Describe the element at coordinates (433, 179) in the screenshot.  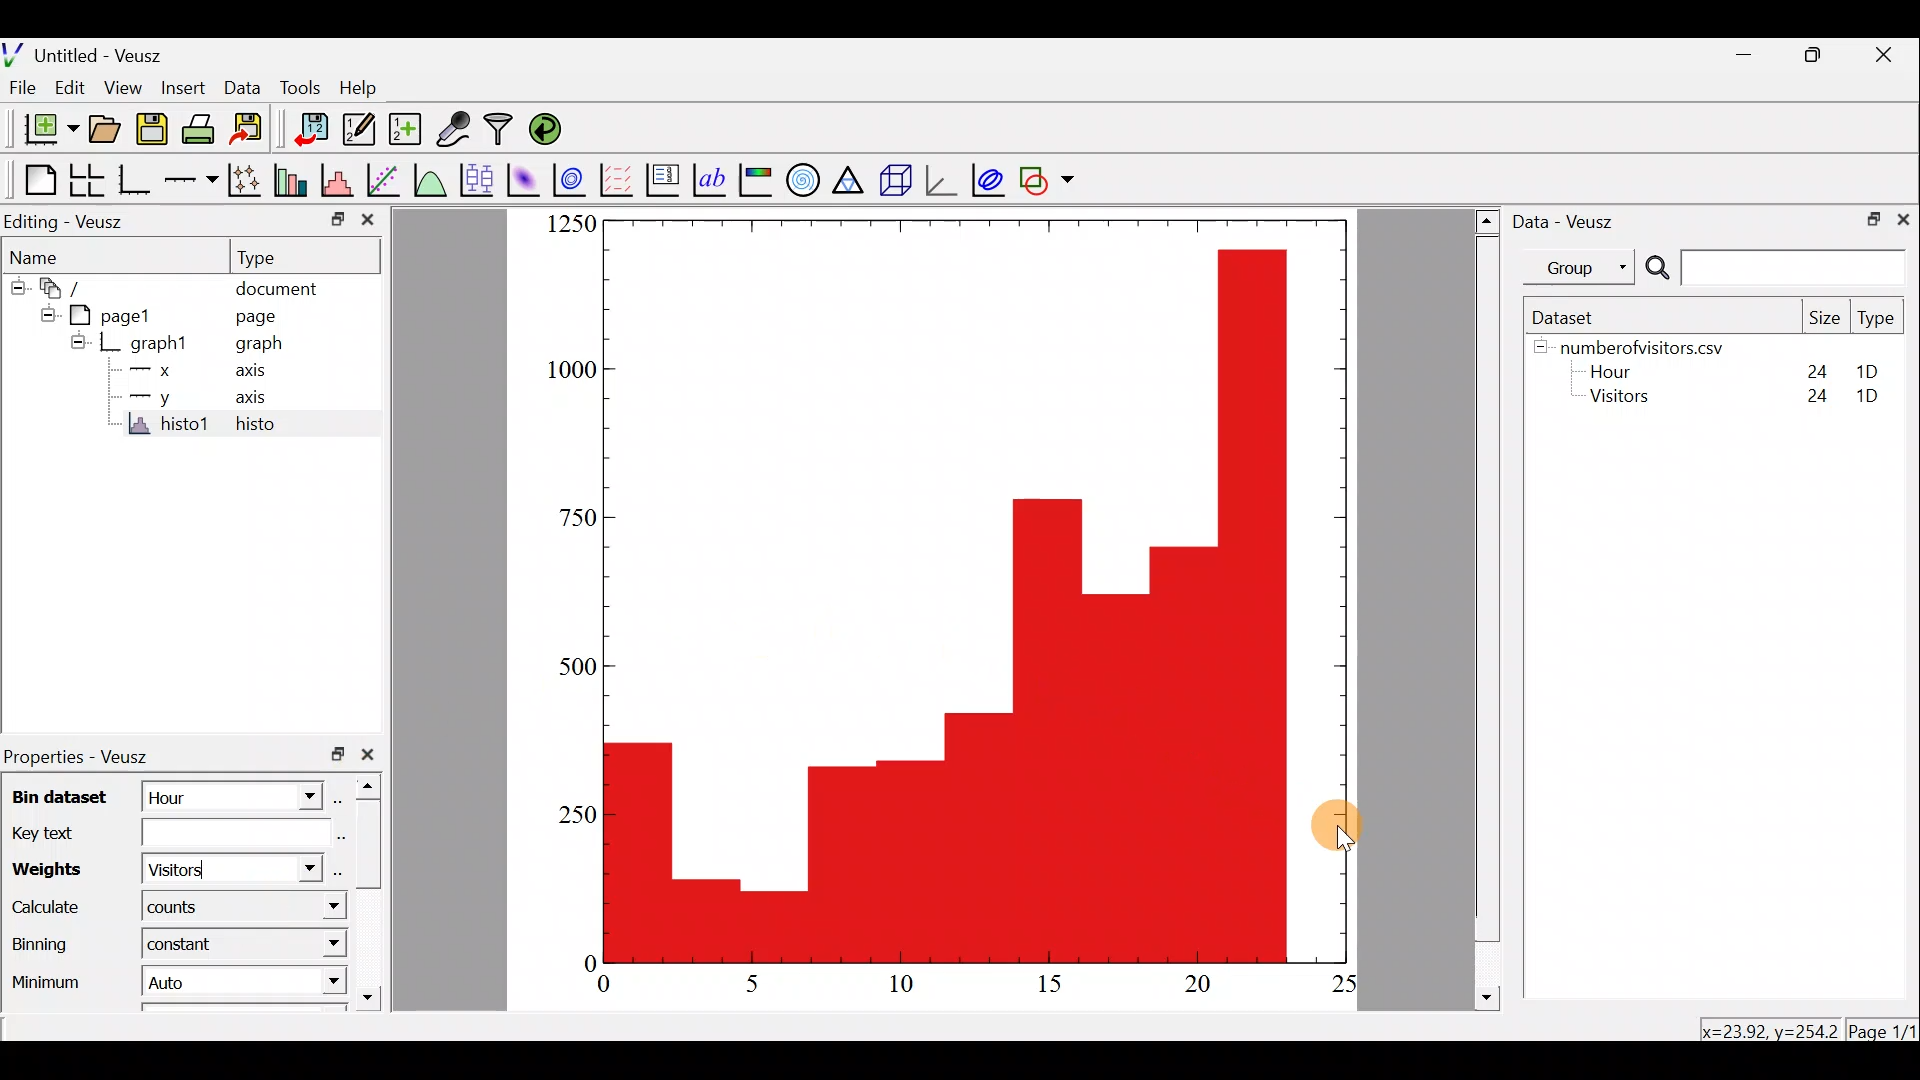
I see `plot a function` at that location.